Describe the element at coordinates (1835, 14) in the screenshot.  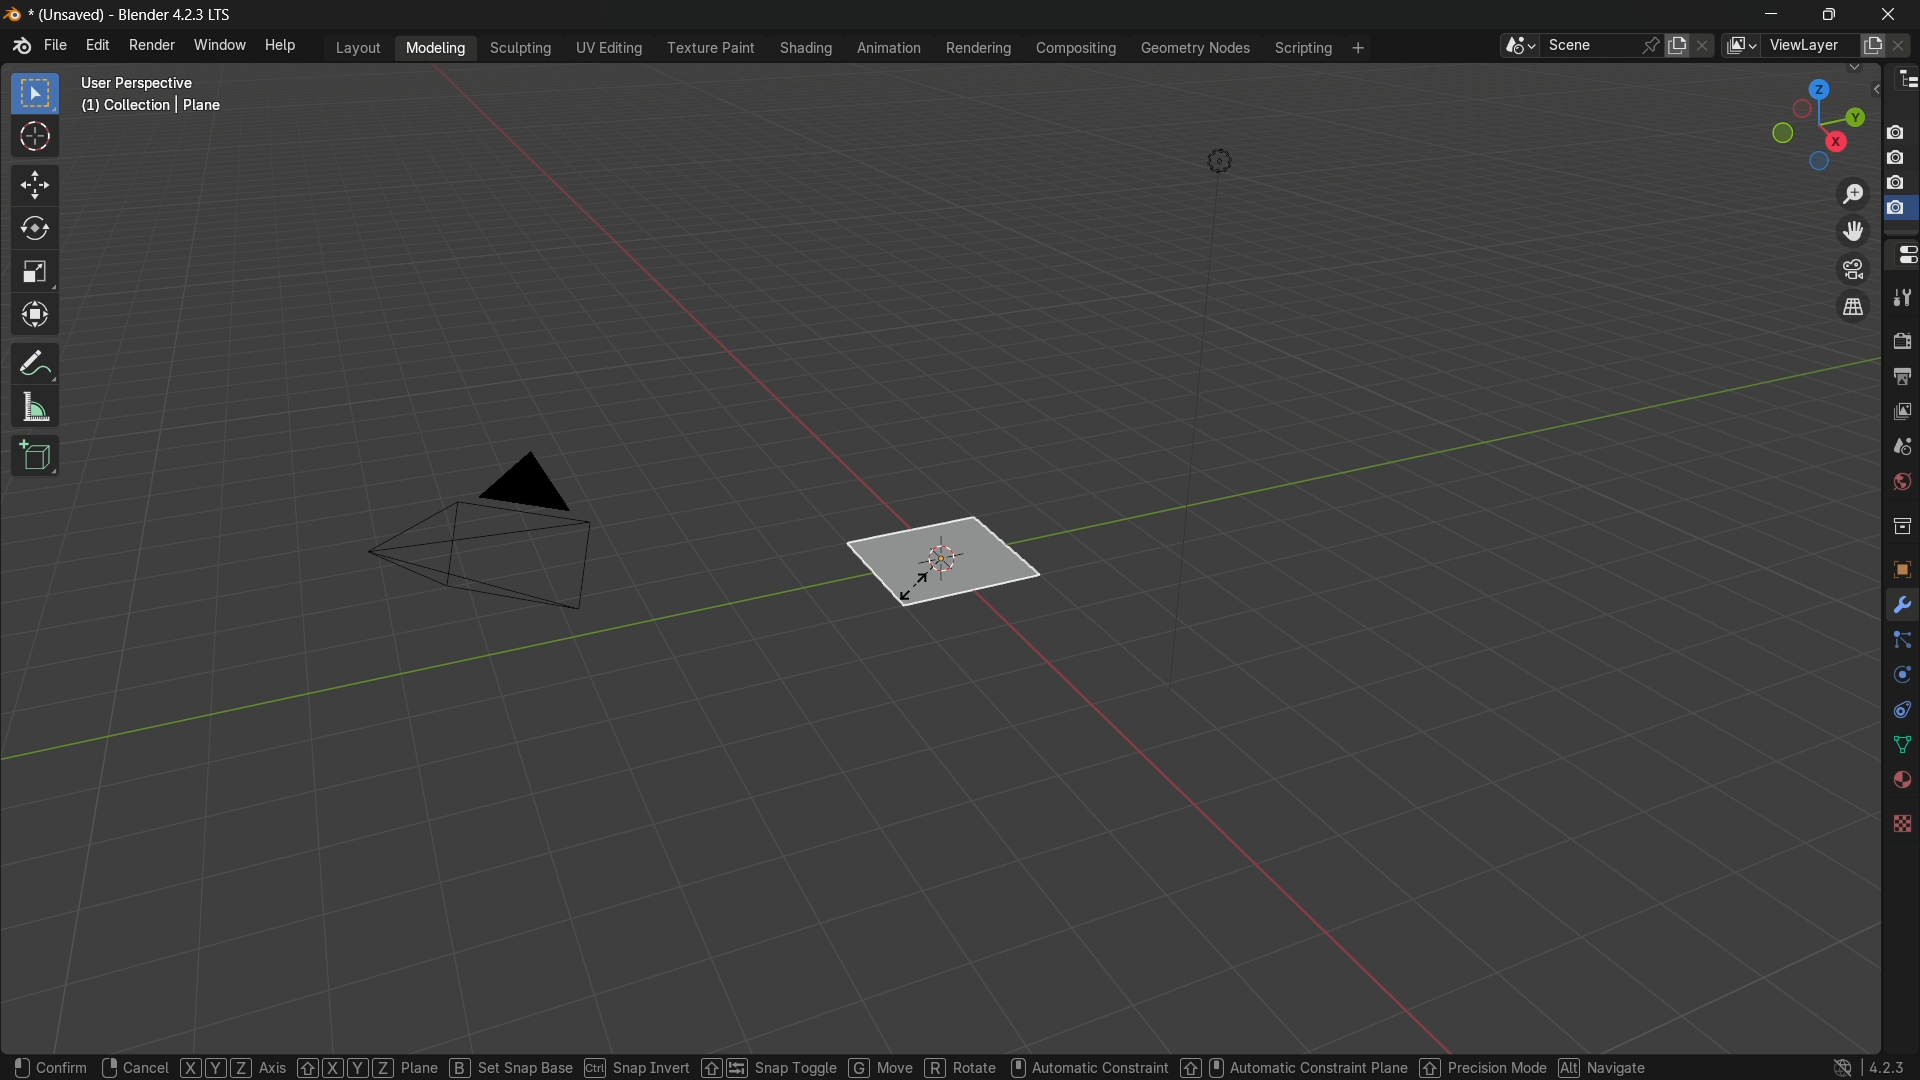
I see `maximize or restore` at that location.